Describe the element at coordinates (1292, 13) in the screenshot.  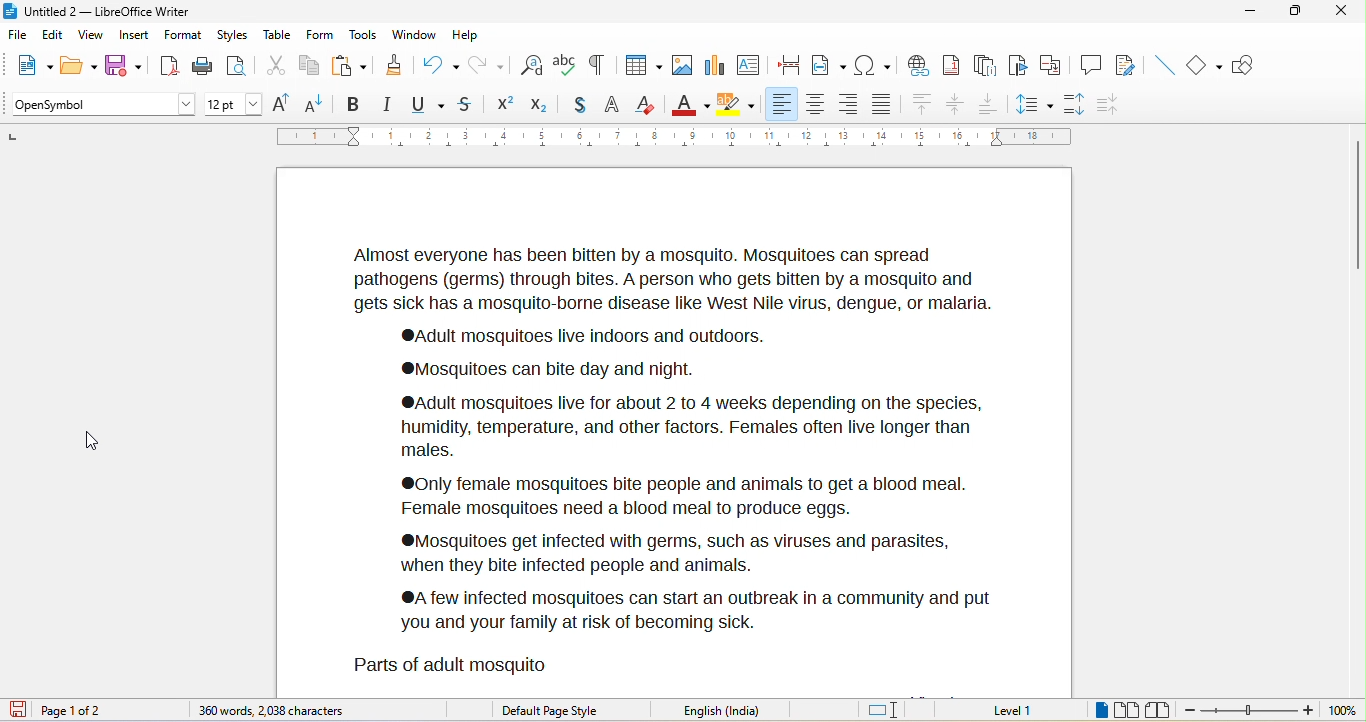
I see `maximize` at that location.